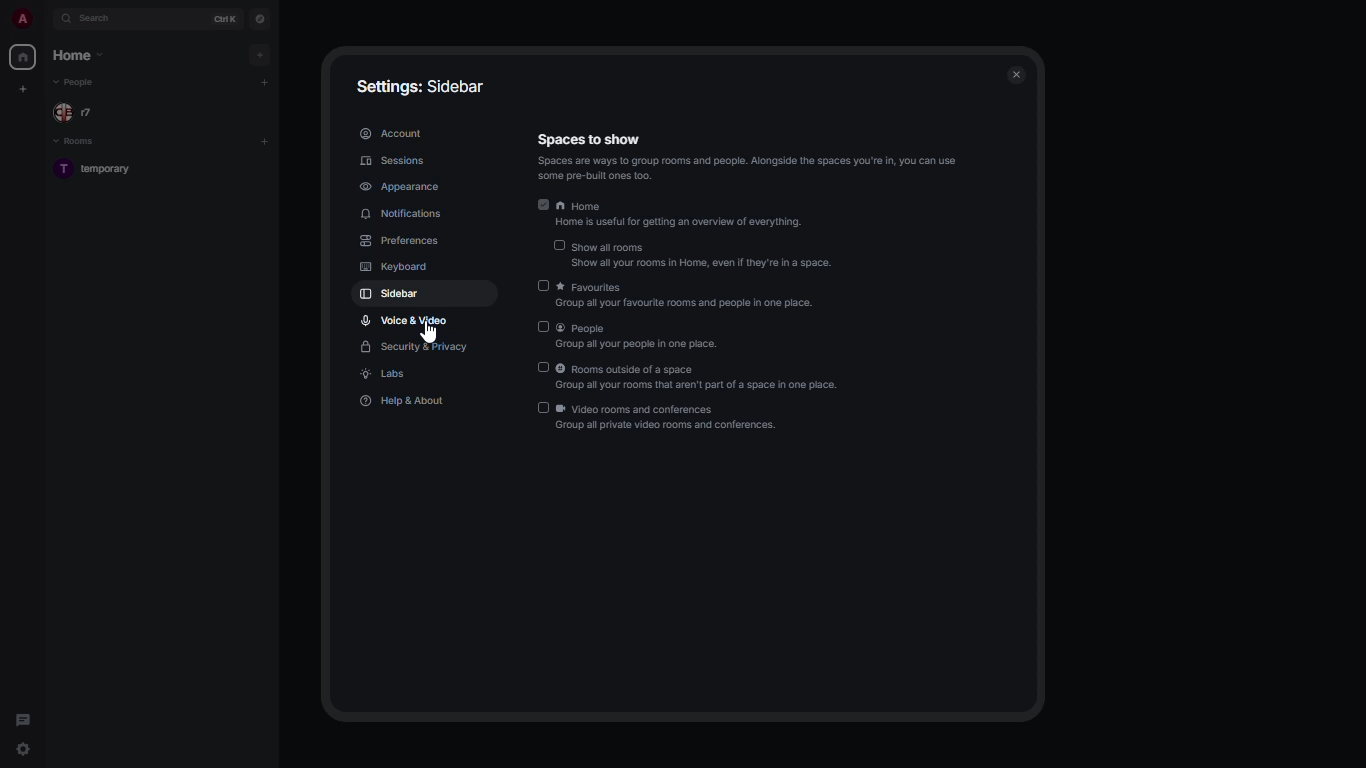 The height and width of the screenshot is (768, 1366). What do you see at coordinates (543, 367) in the screenshot?
I see `disabled` at bounding box center [543, 367].